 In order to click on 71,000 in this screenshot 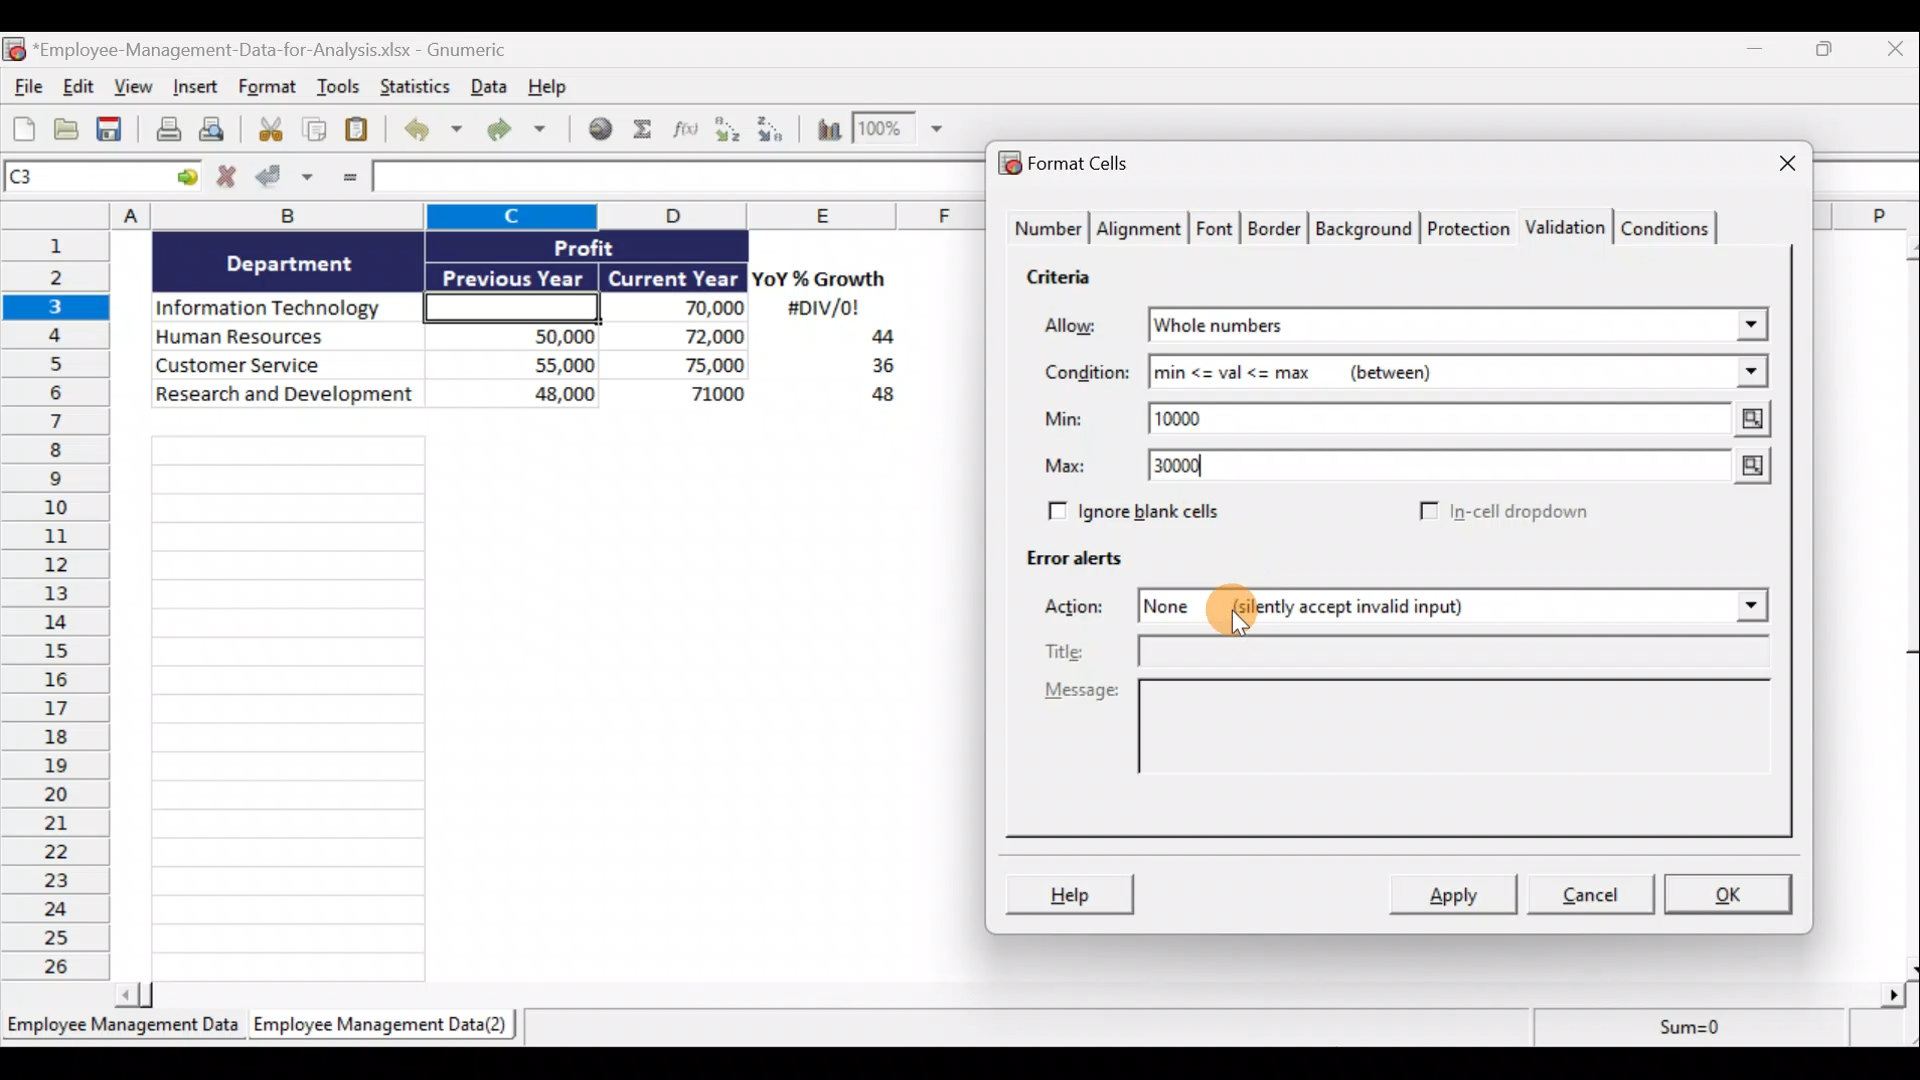, I will do `click(689, 396)`.